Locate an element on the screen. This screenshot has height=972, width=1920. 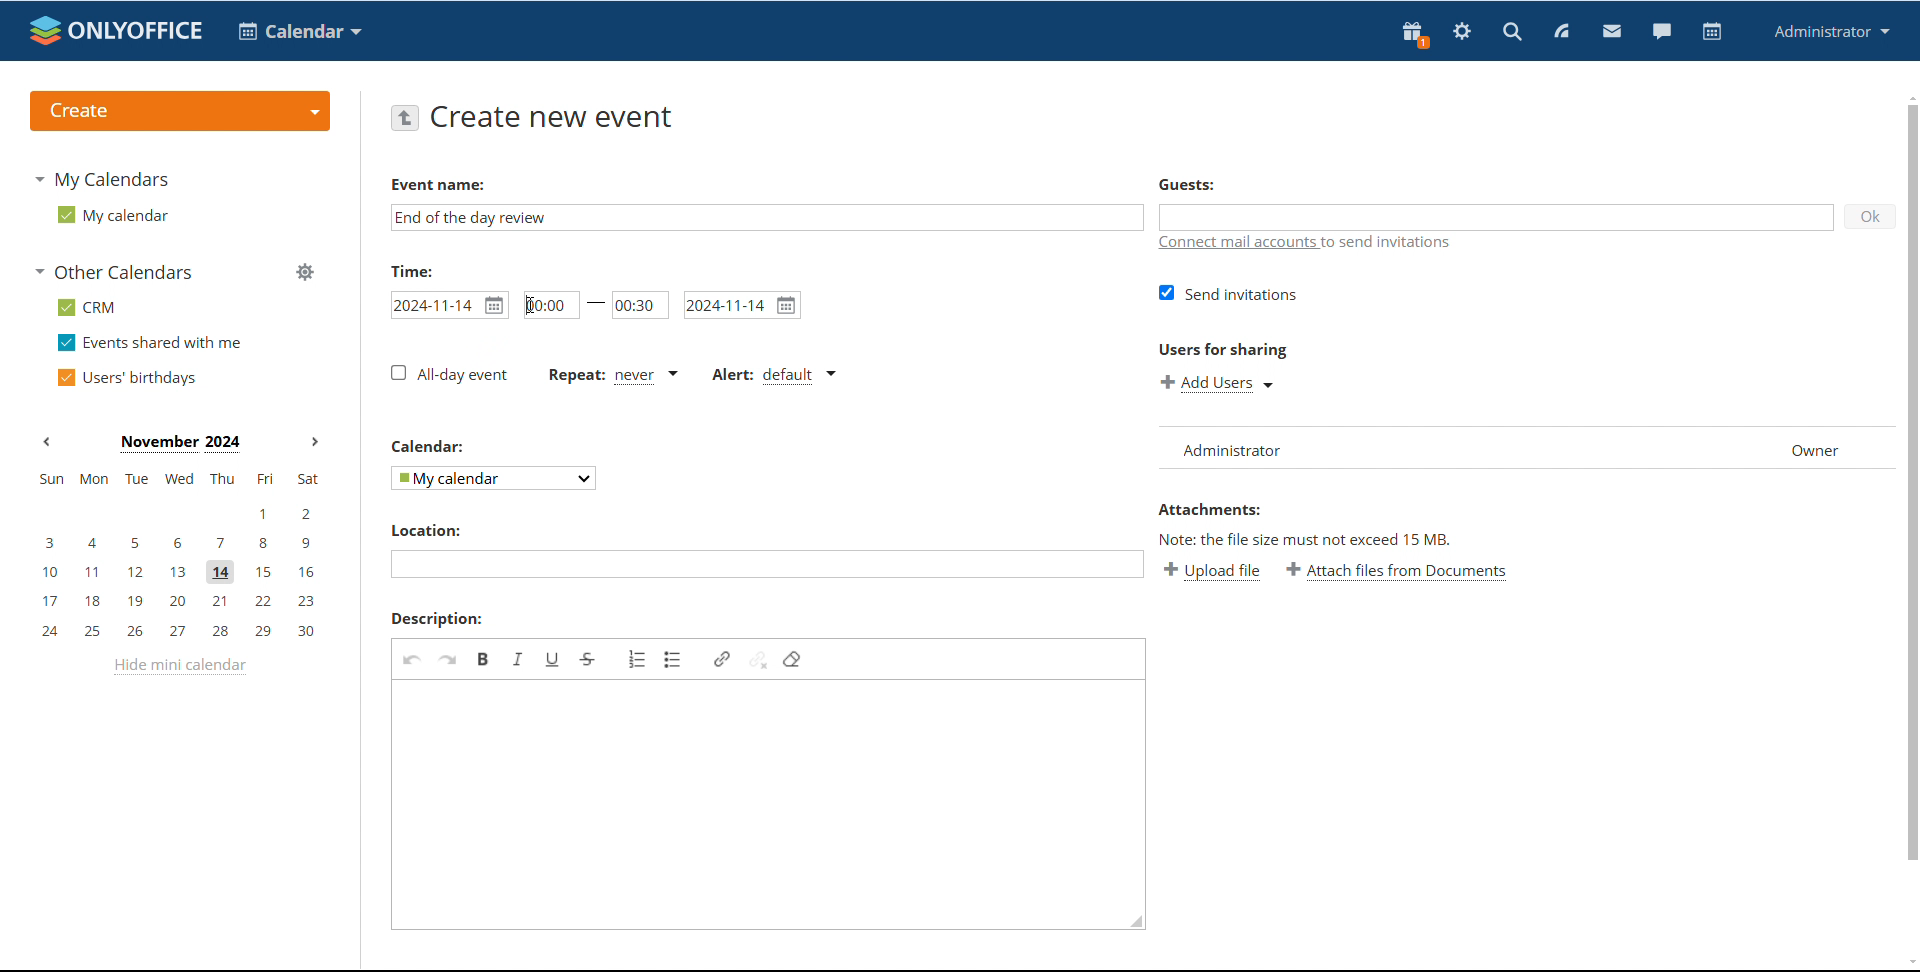
italic is located at coordinates (518, 658).